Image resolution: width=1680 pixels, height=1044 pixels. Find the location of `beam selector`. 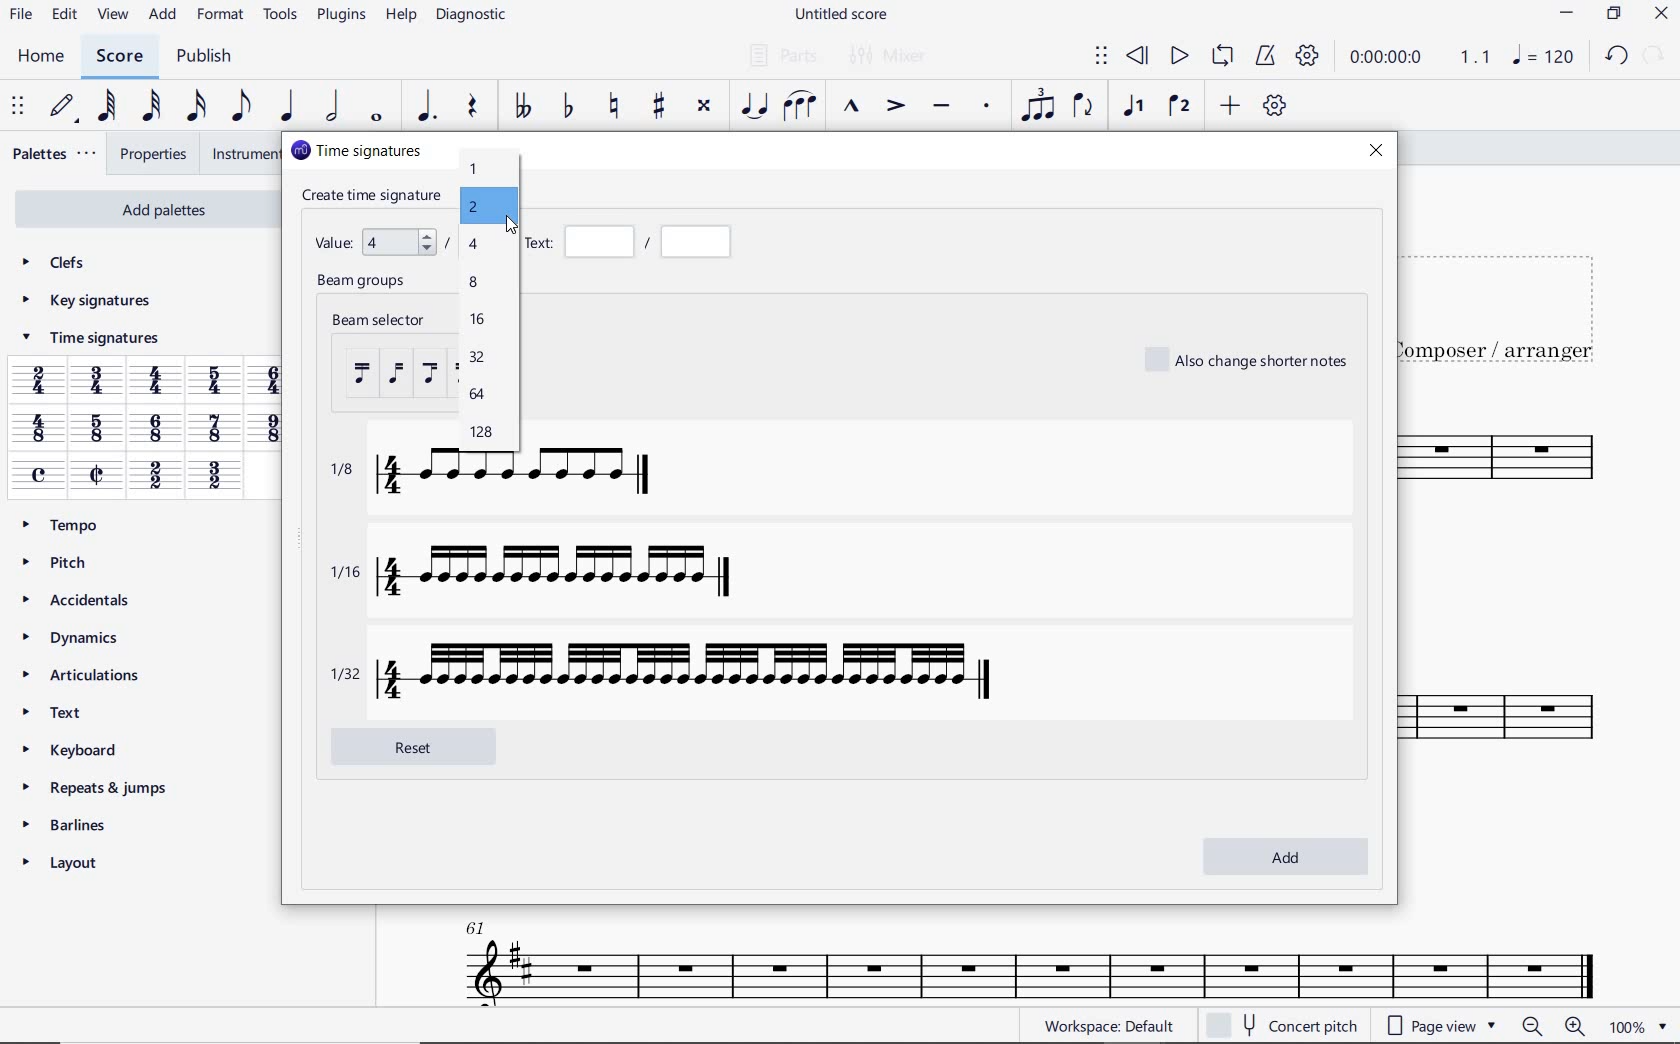

beam selector is located at coordinates (381, 361).